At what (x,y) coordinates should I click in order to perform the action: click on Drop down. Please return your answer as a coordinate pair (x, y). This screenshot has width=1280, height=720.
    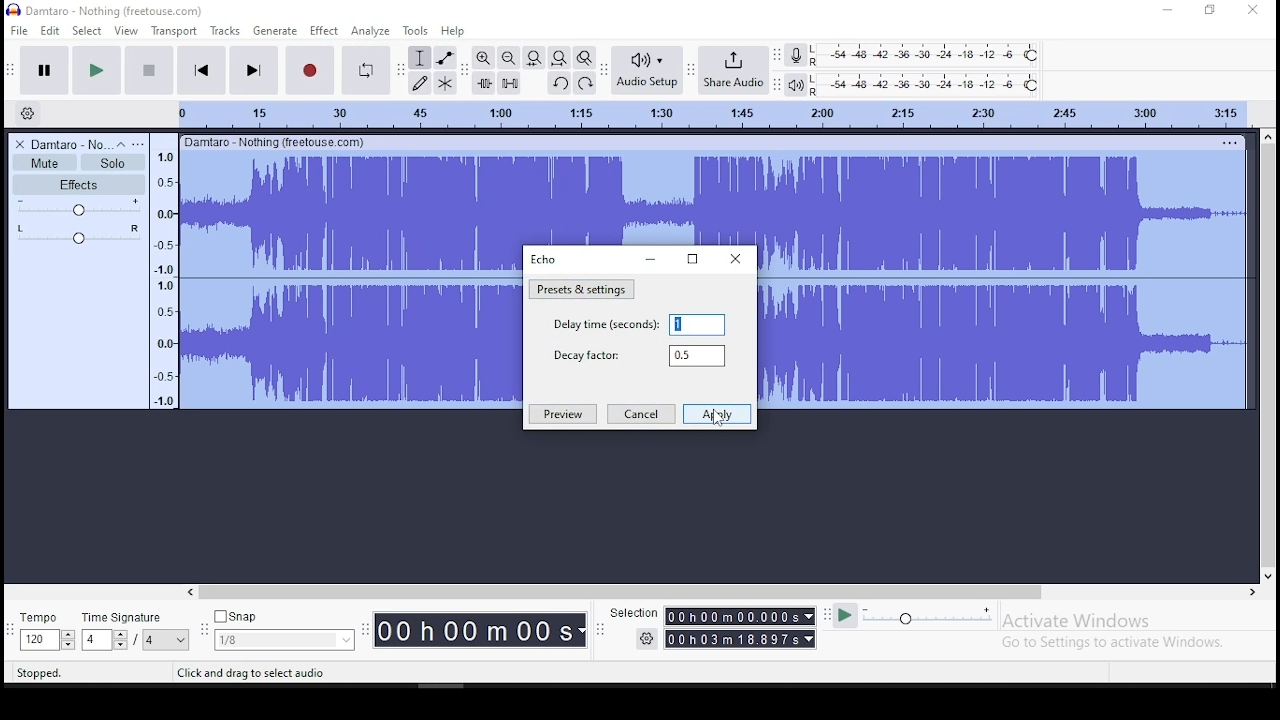
    Looking at the image, I should click on (119, 639).